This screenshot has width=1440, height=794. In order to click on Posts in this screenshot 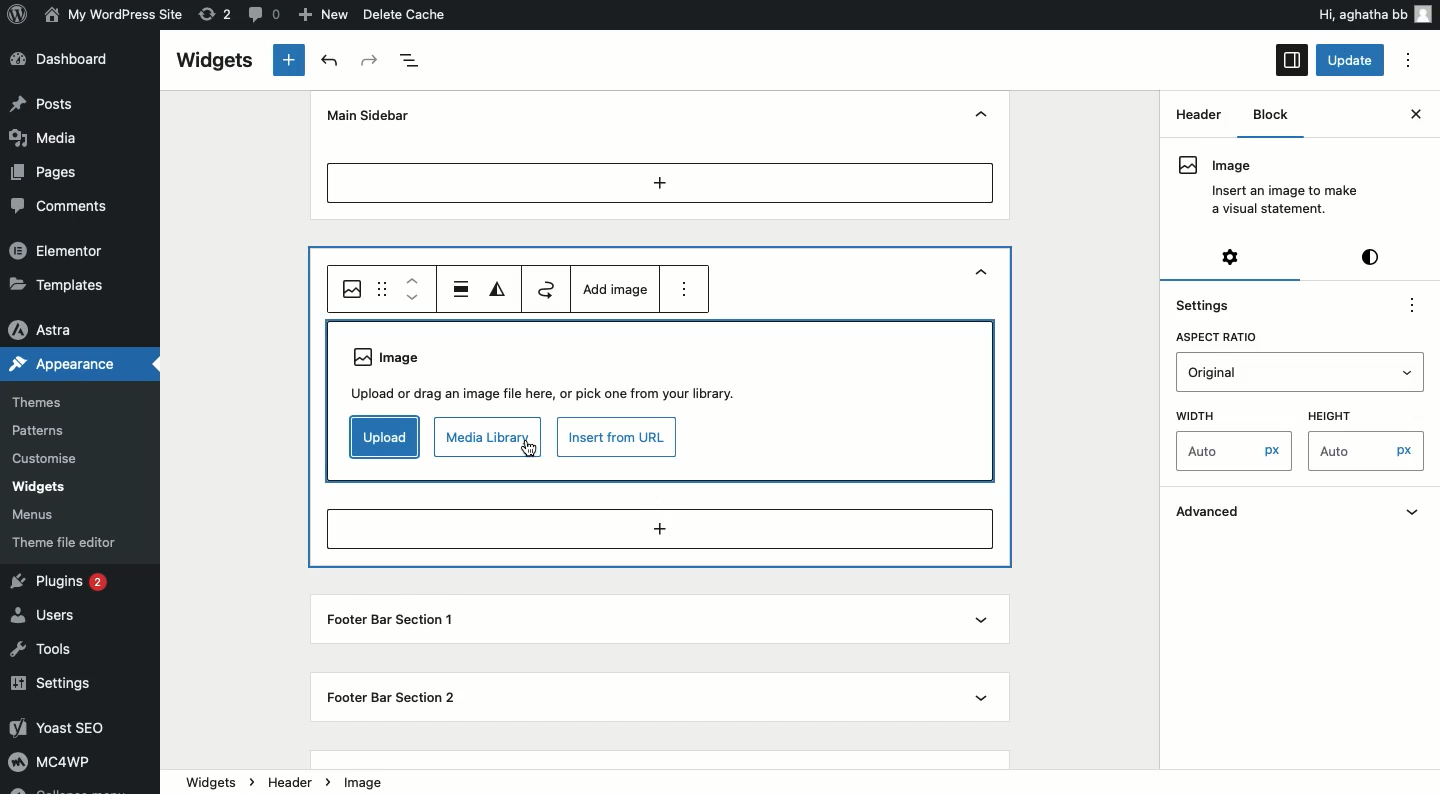, I will do `click(44, 103)`.